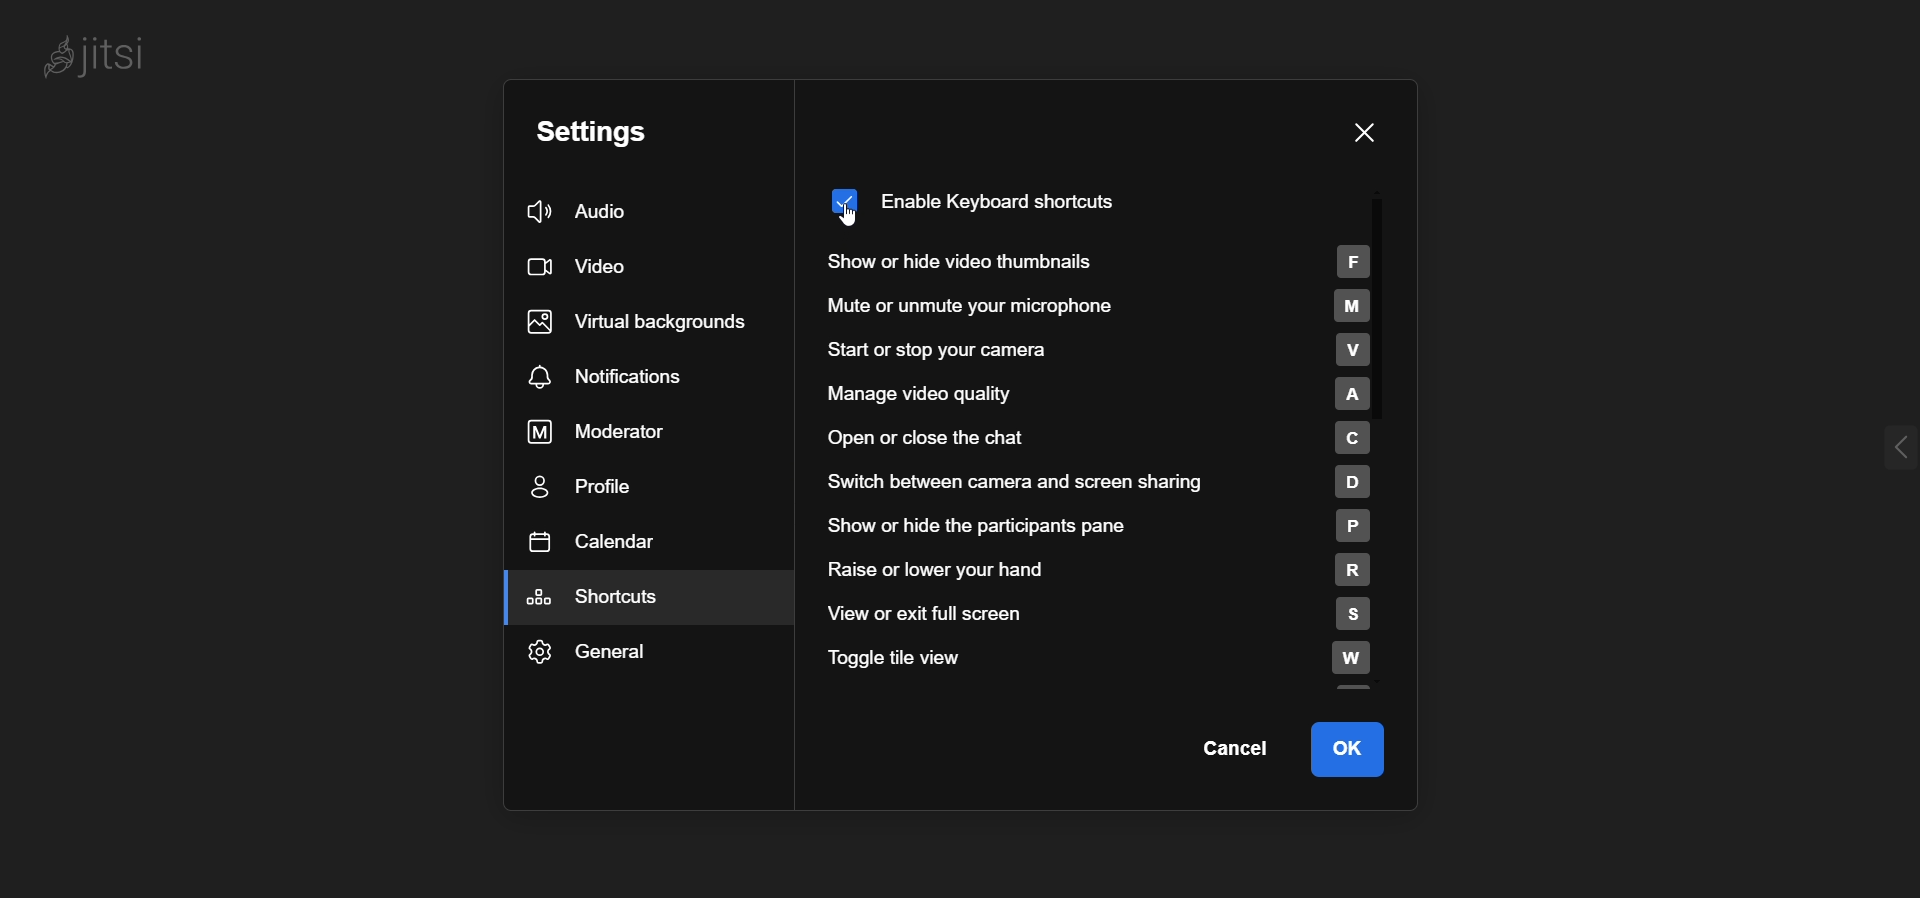  What do you see at coordinates (1104, 260) in the screenshot?
I see `show or hide thumbnails` at bounding box center [1104, 260].